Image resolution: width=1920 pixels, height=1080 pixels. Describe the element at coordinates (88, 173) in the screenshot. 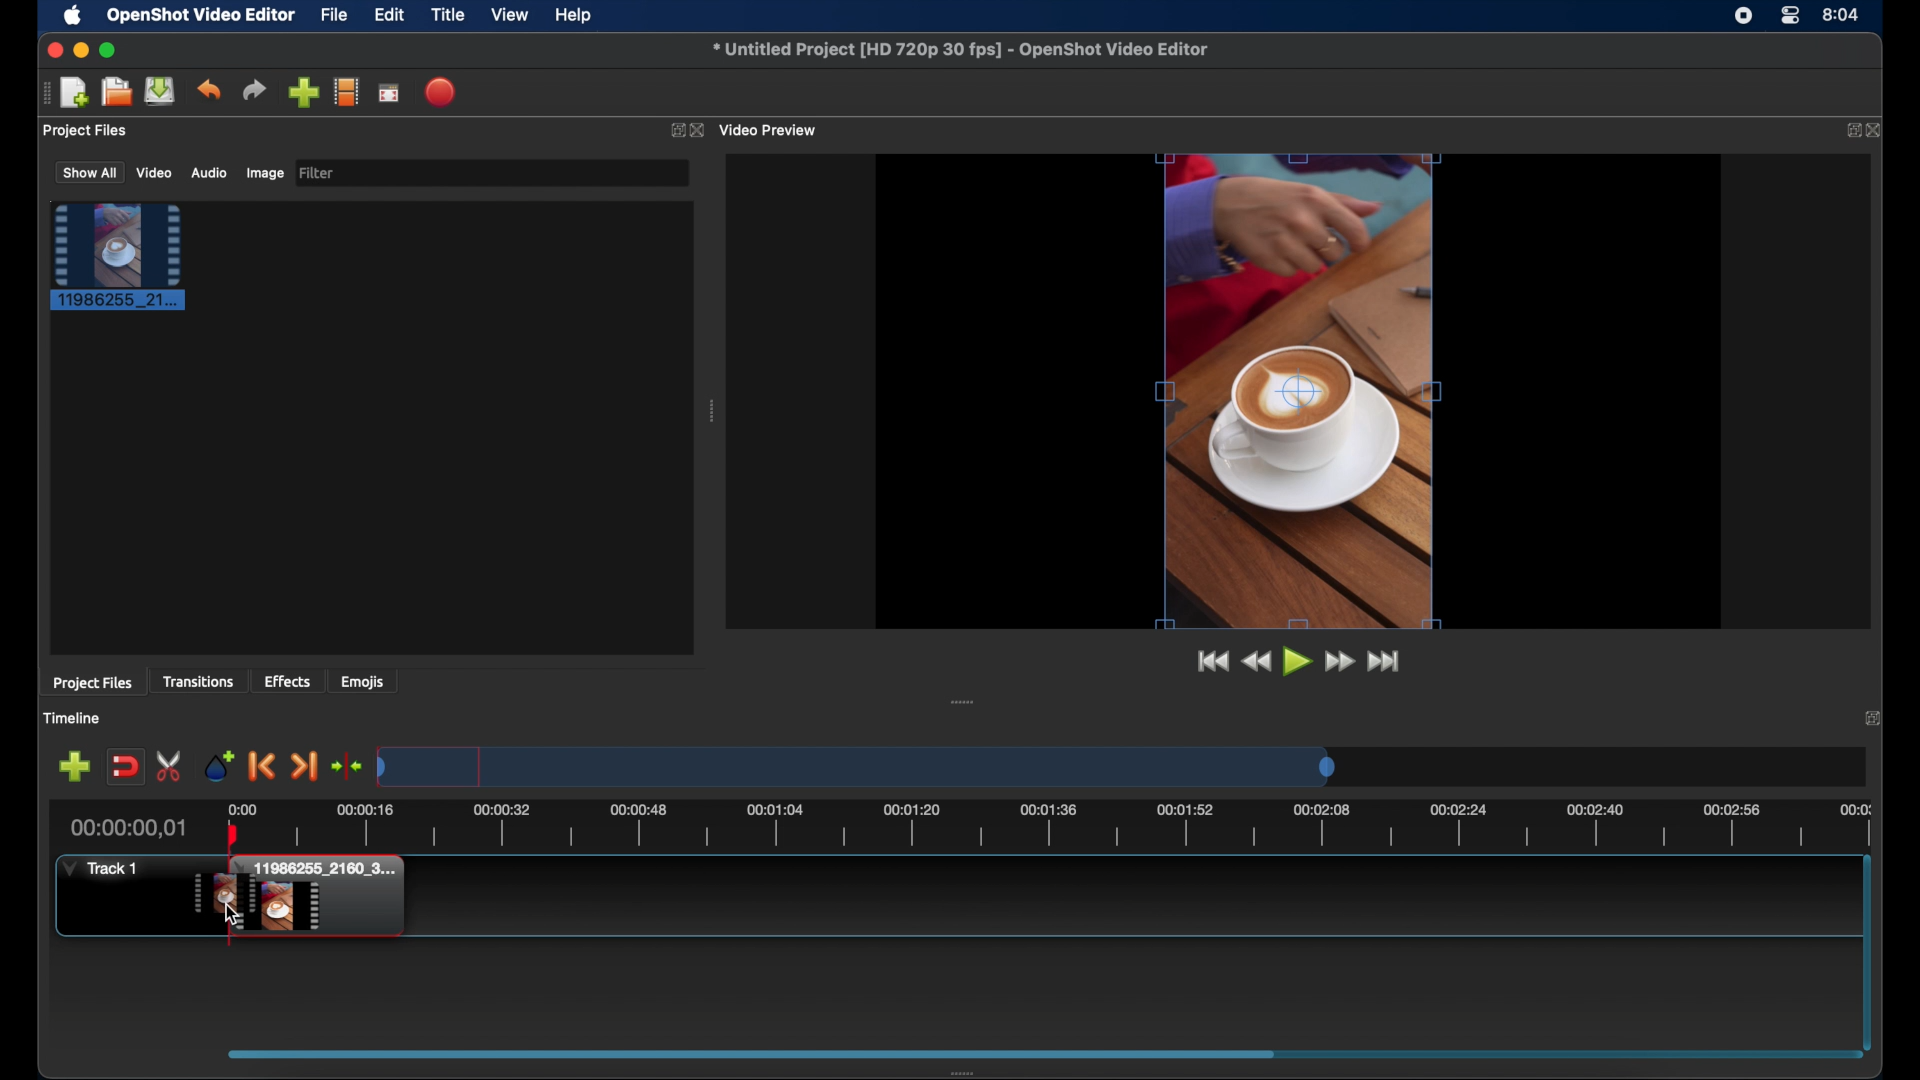

I see `show all` at that location.